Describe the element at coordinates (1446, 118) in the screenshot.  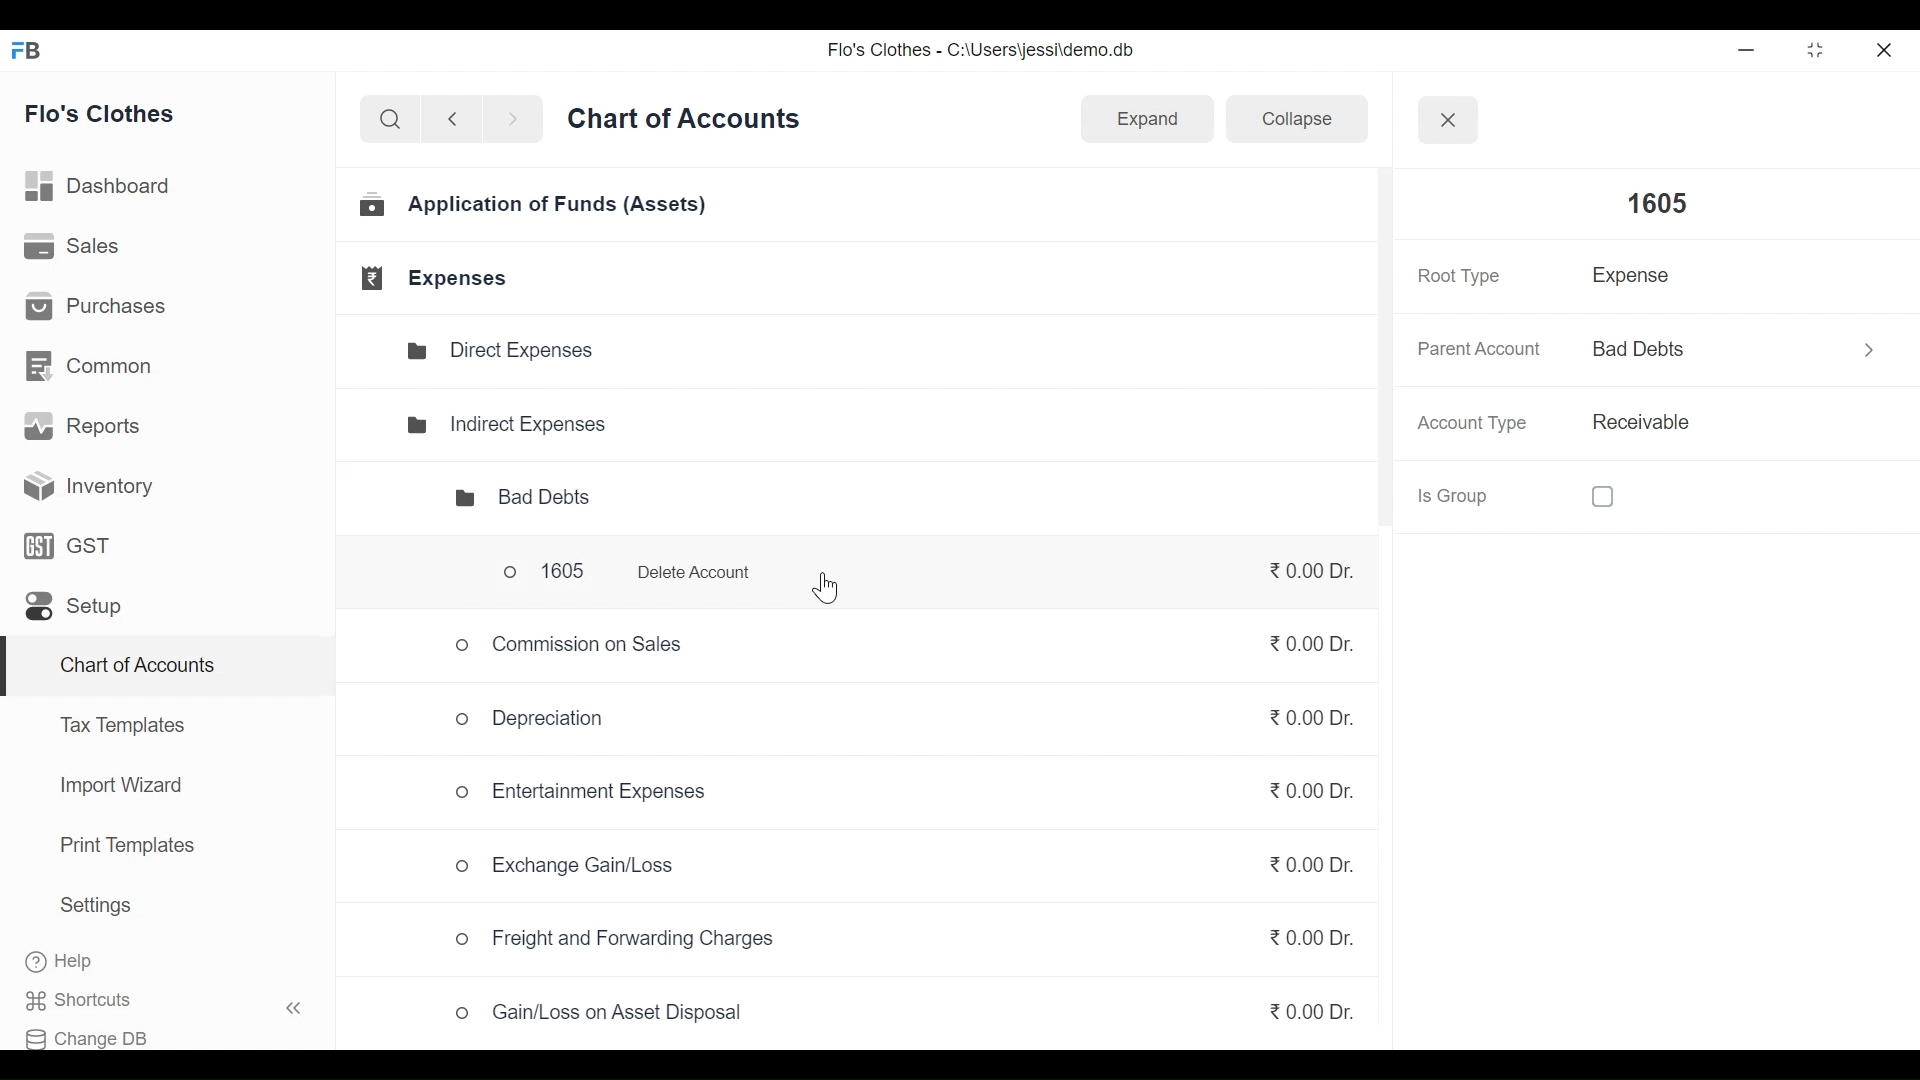
I see `Close` at that location.